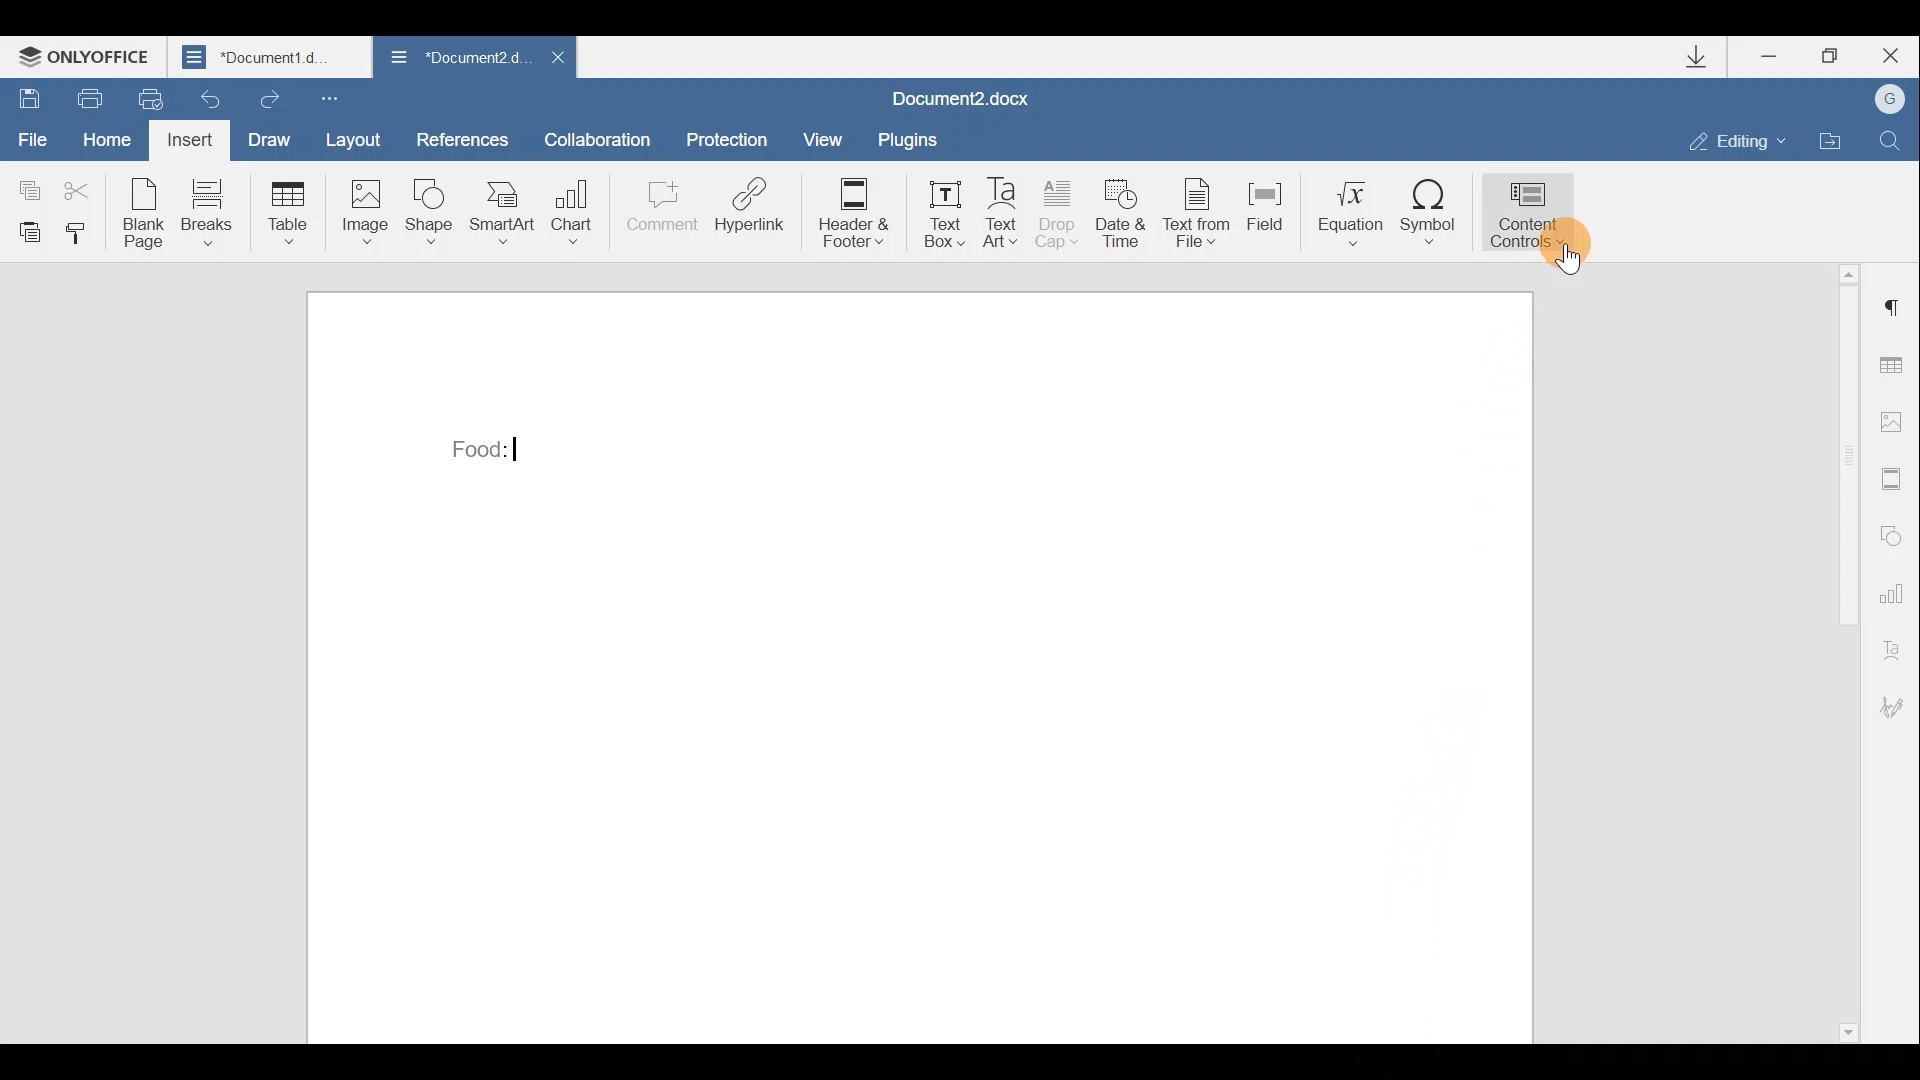 The width and height of the screenshot is (1920, 1080). Describe the element at coordinates (1003, 214) in the screenshot. I see `Text Art` at that location.